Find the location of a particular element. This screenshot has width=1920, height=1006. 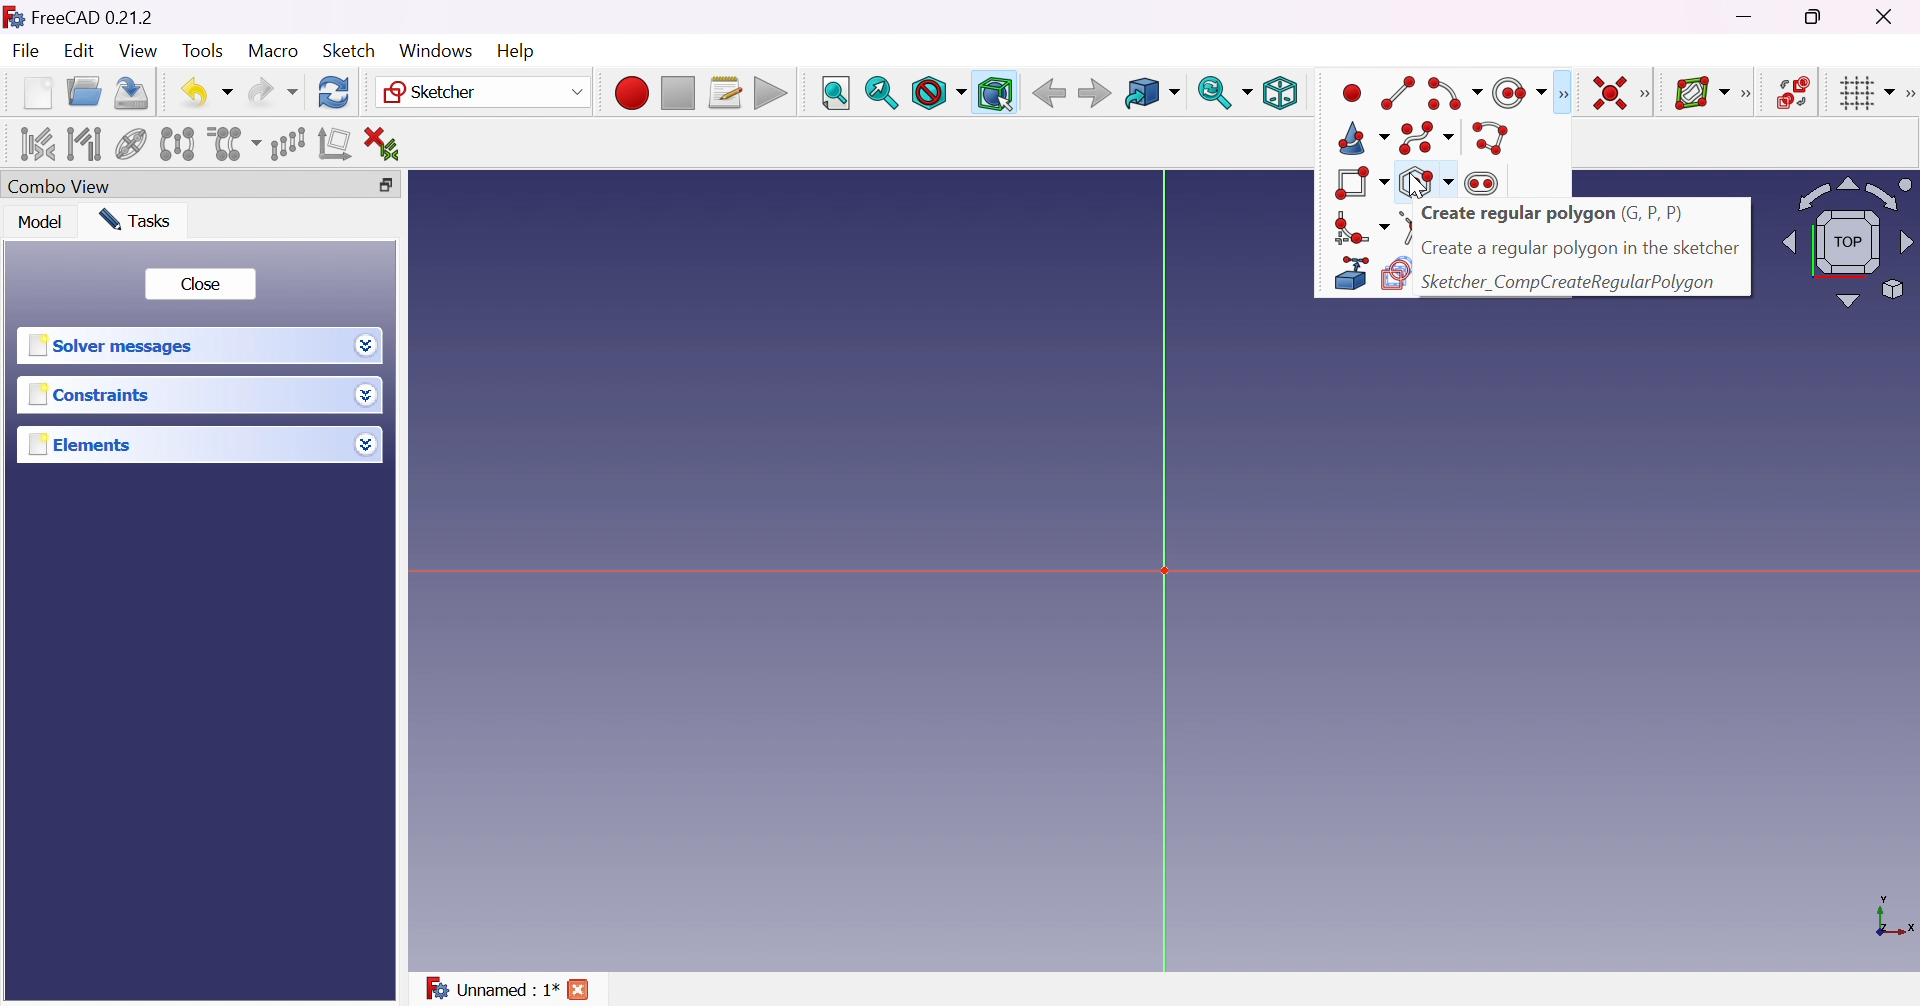

Refresh is located at coordinates (336, 93).